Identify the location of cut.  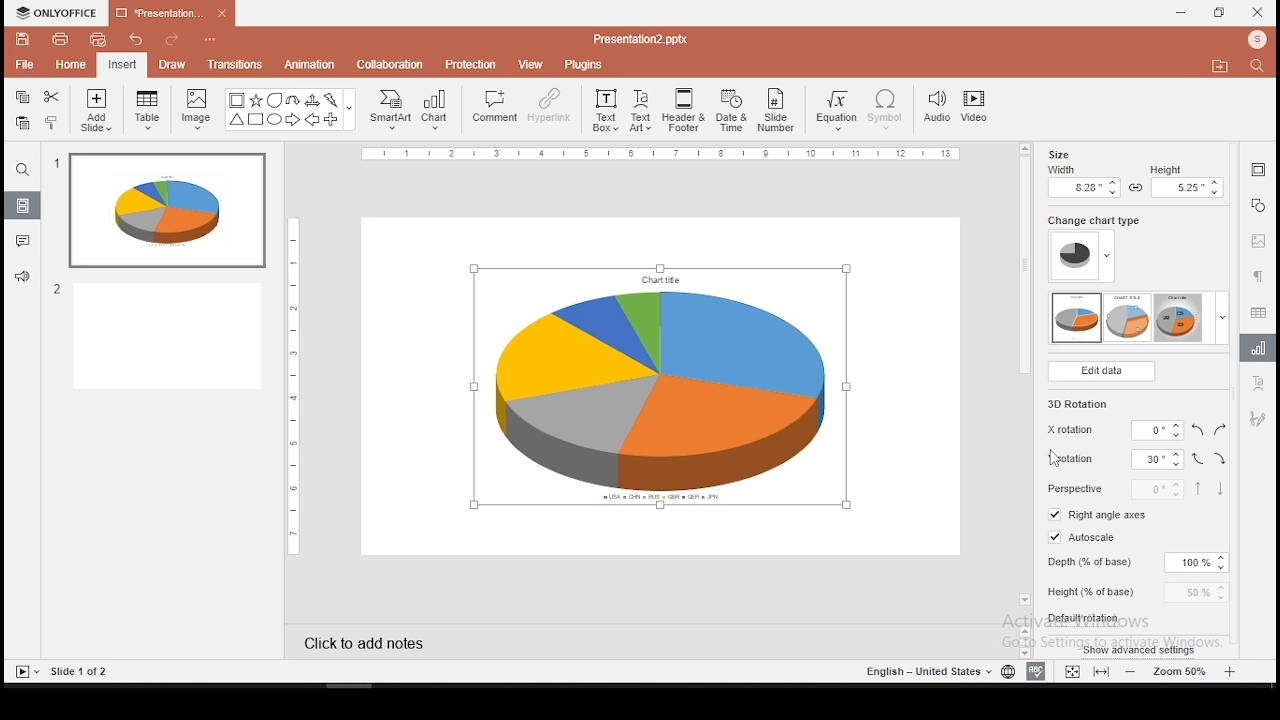
(52, 97).